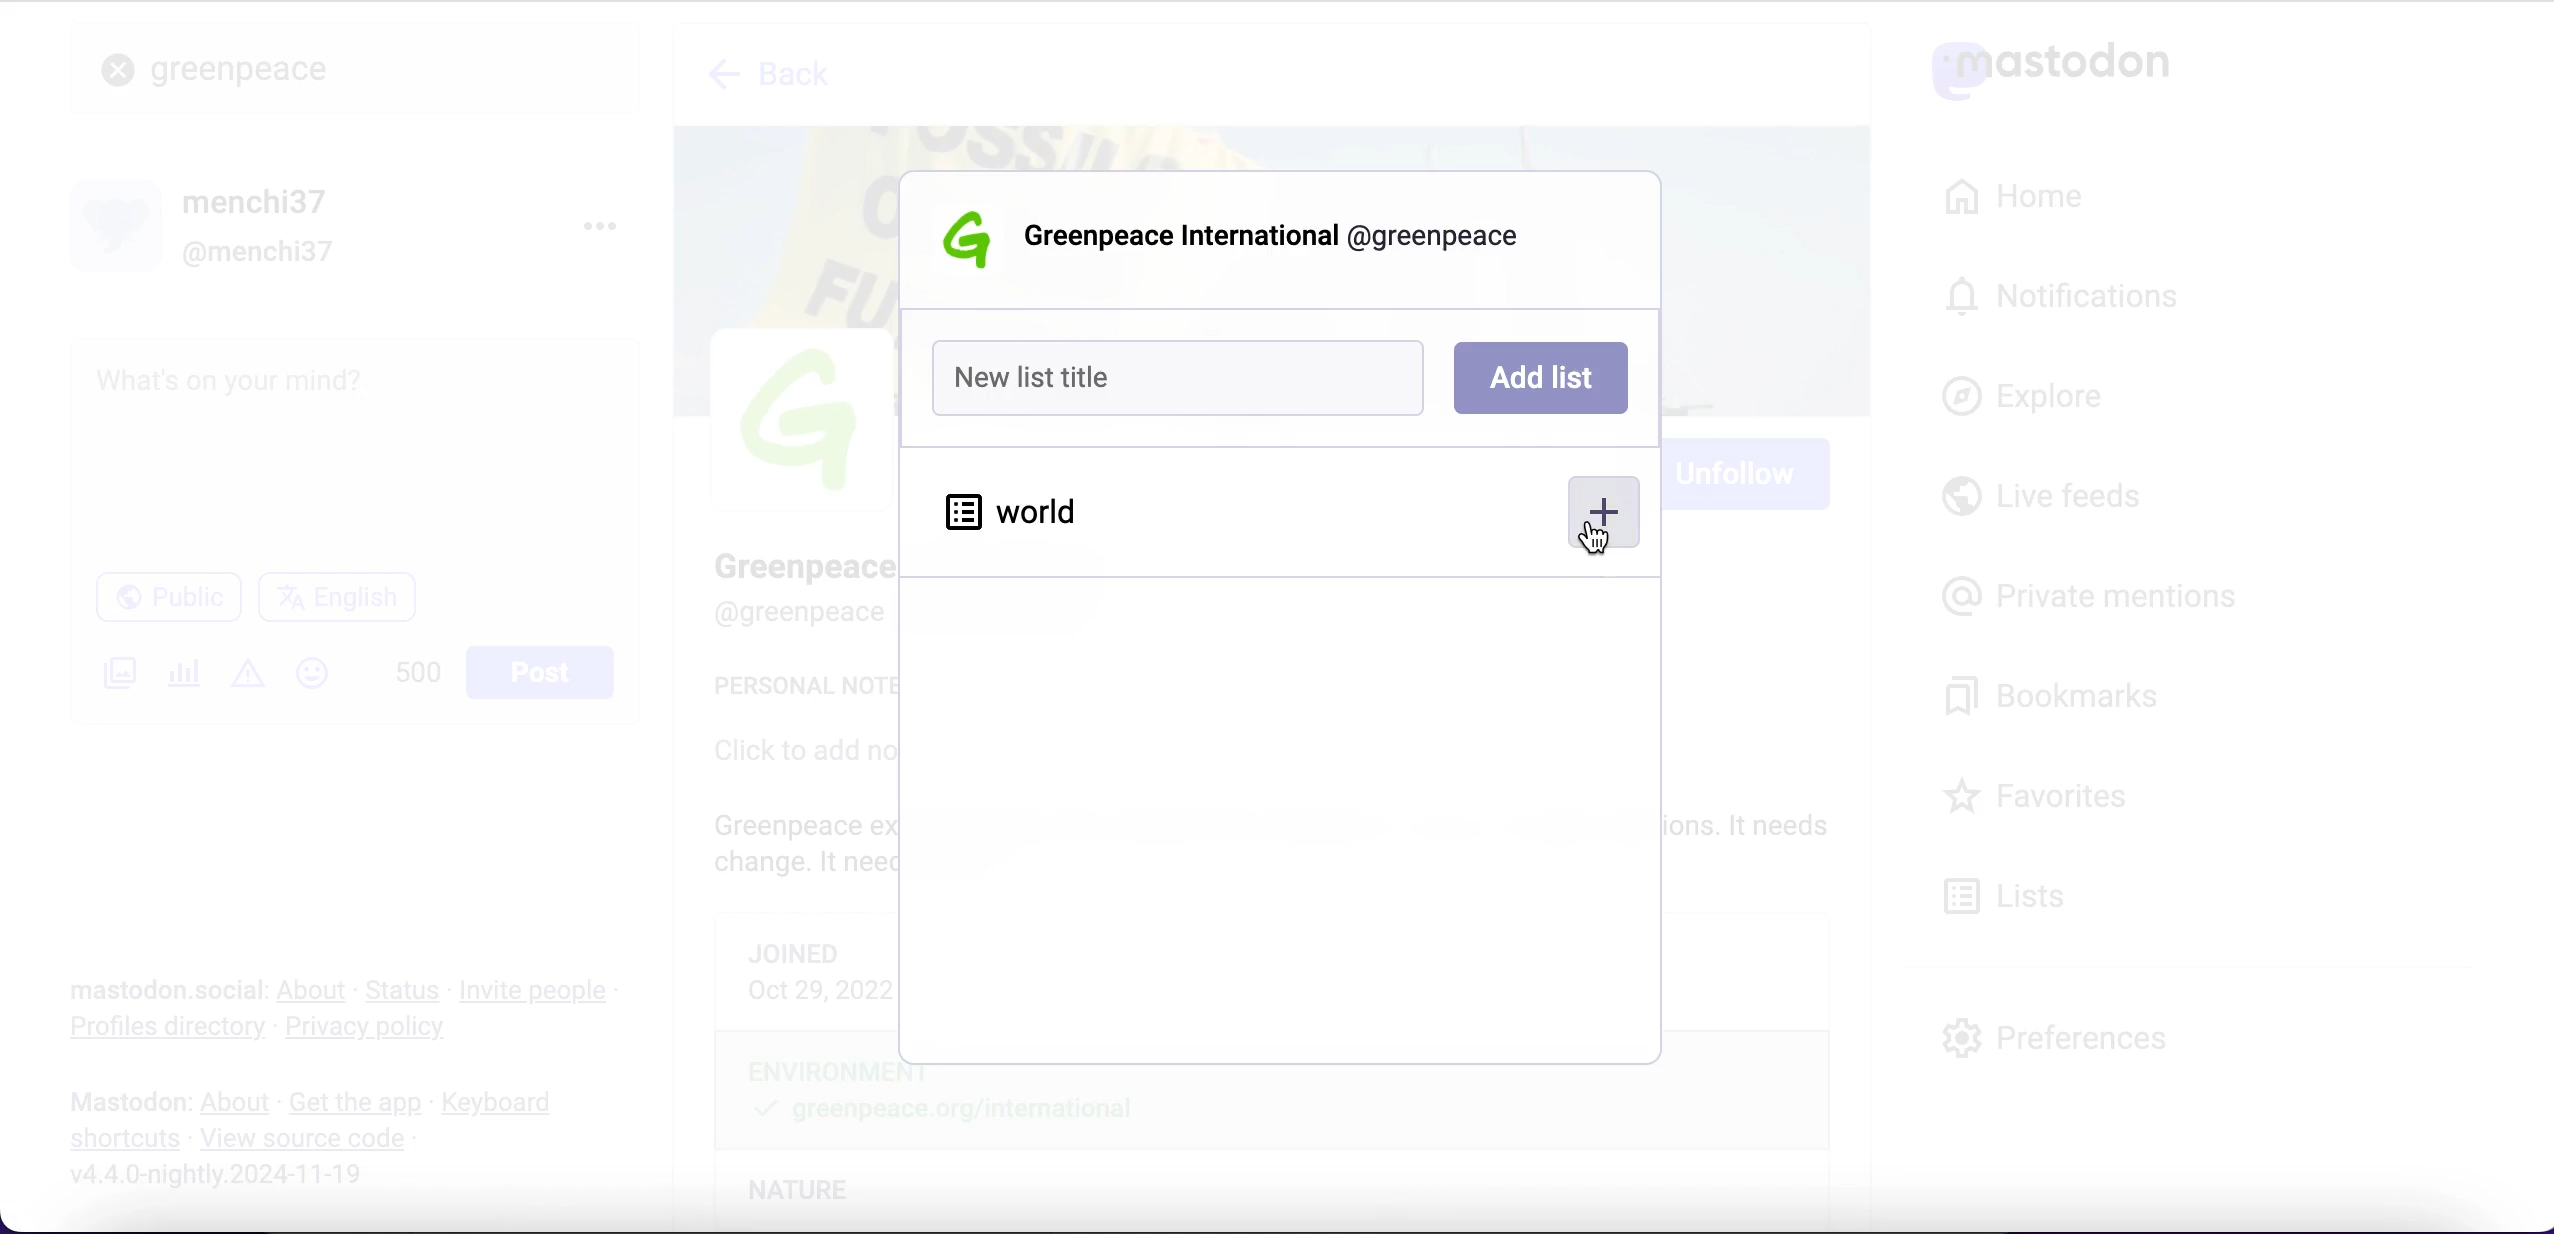 The image size is (2554, 1234). I want to click on about, so click(316, 990).